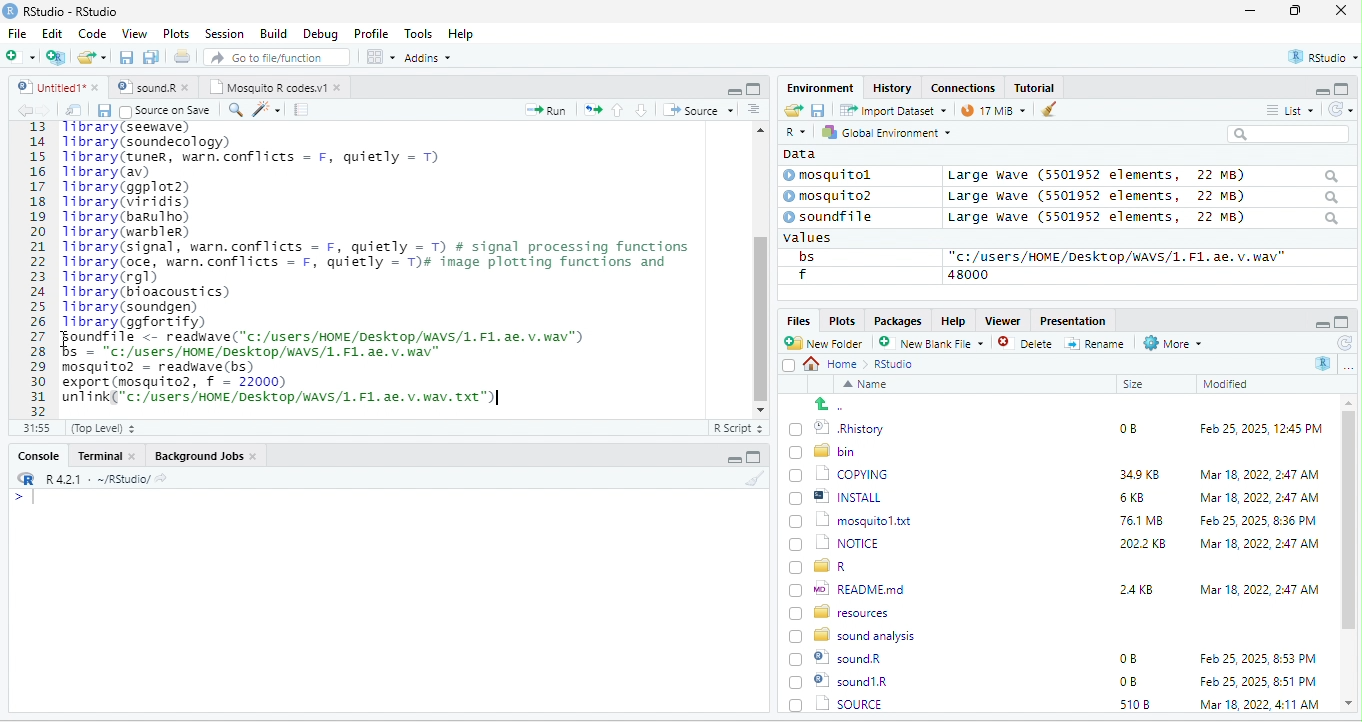 The width and height of the screenshot is (1362, 722). Describe the element at coordinates (852, 588) in the screenshot. I see `wo| READMEmd` at that location.